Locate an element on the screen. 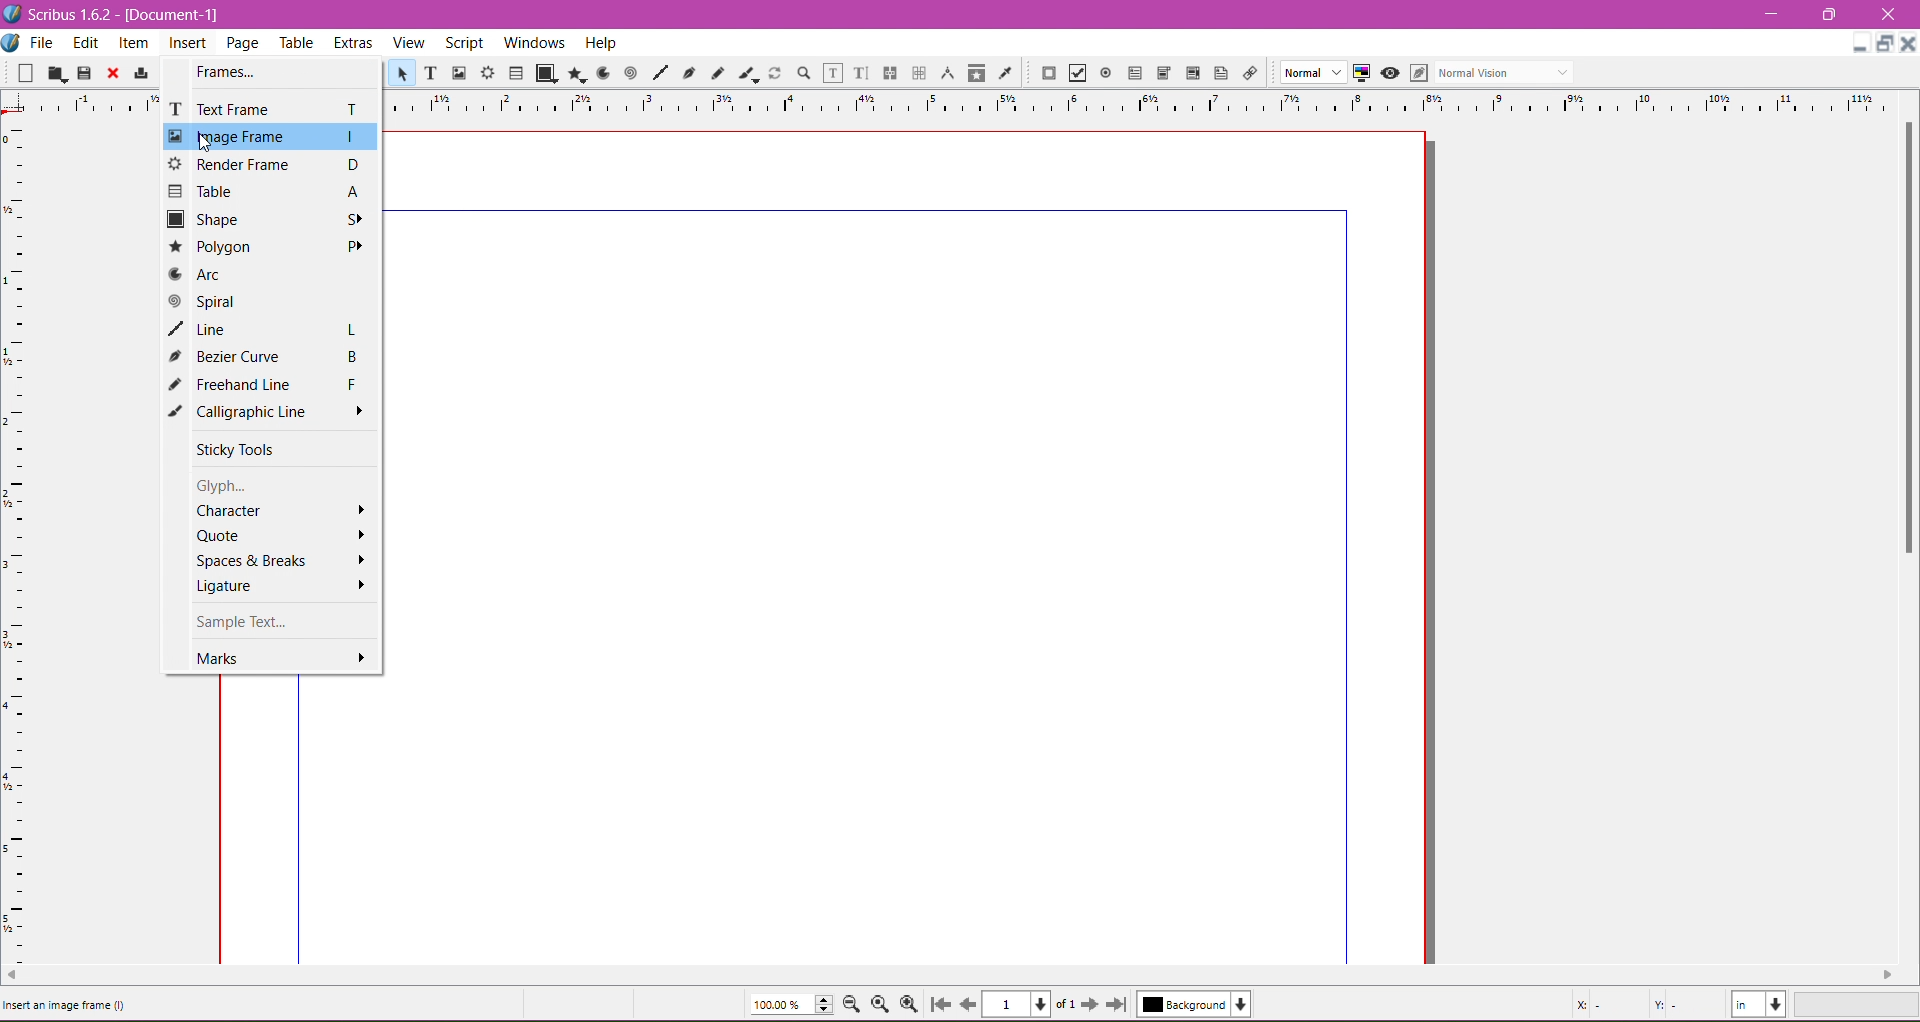 The width and height of the screenshot is (1920, 1022). Polygon is located at coordinates (576, 75).